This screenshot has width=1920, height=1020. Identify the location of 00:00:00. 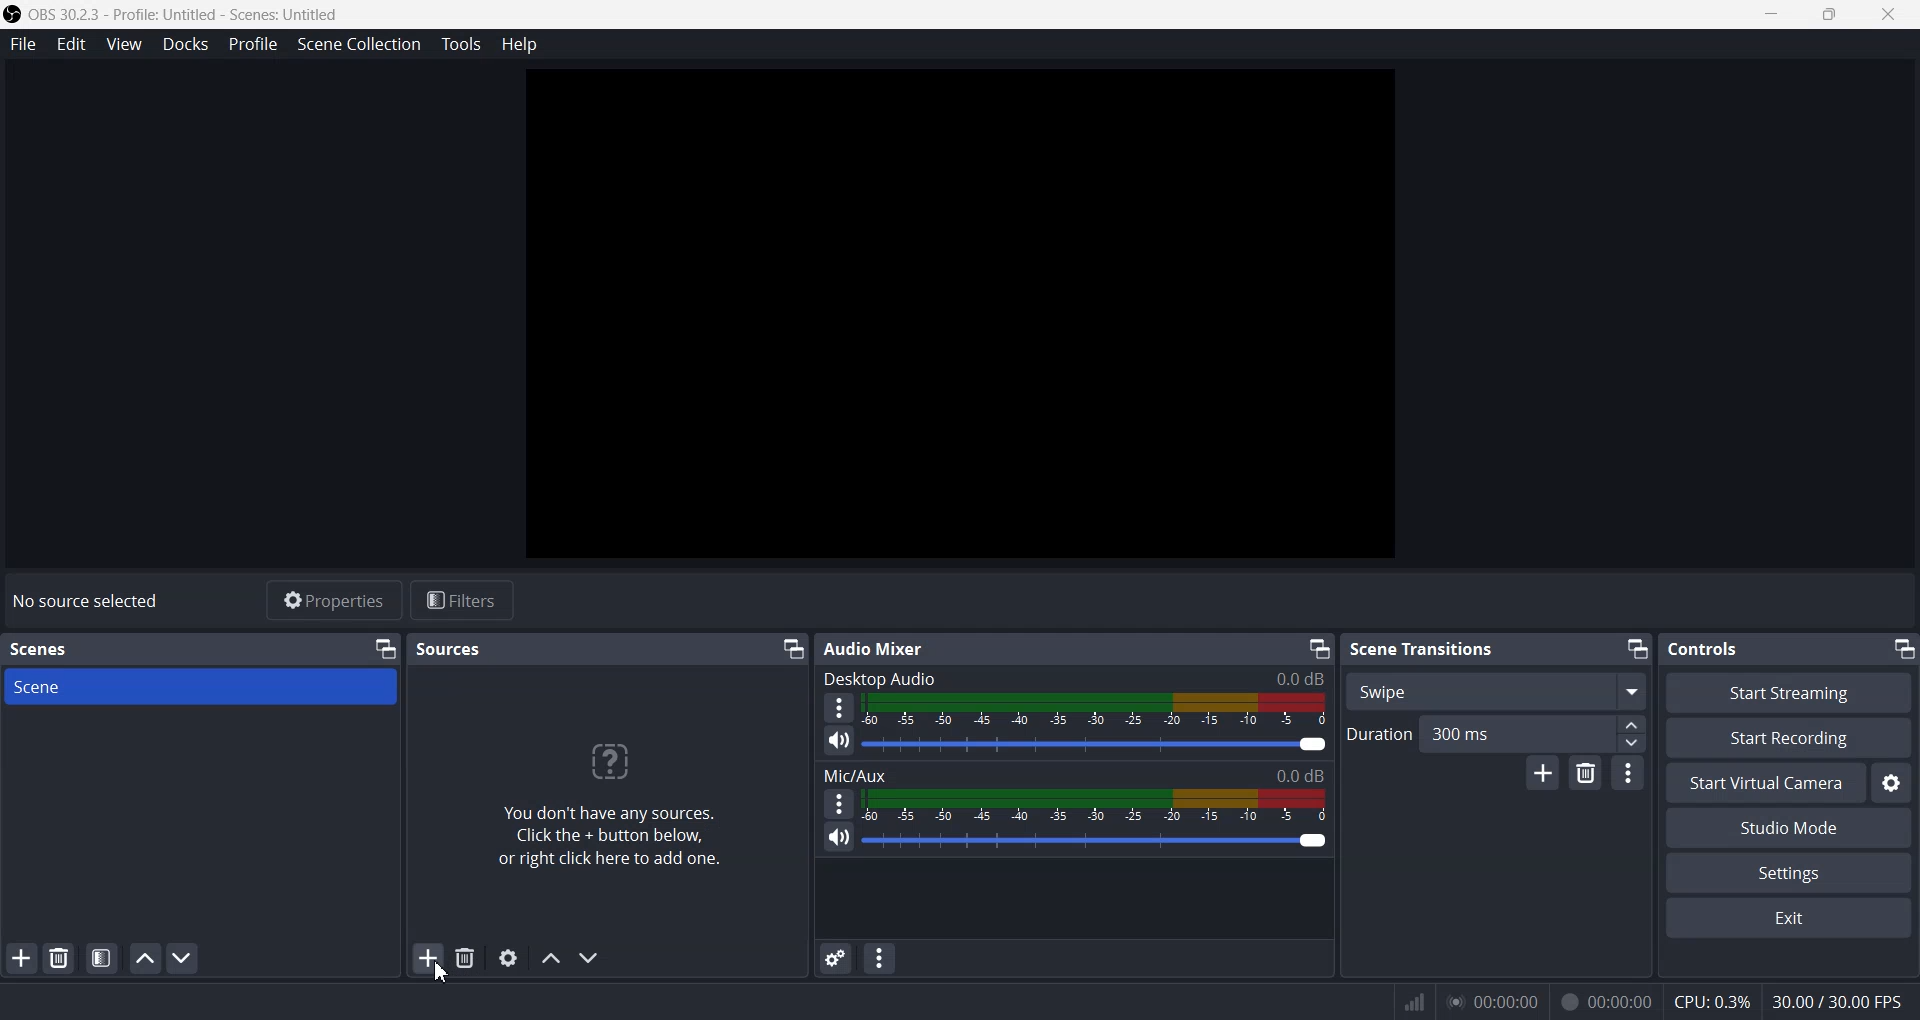
(1606, 1000).